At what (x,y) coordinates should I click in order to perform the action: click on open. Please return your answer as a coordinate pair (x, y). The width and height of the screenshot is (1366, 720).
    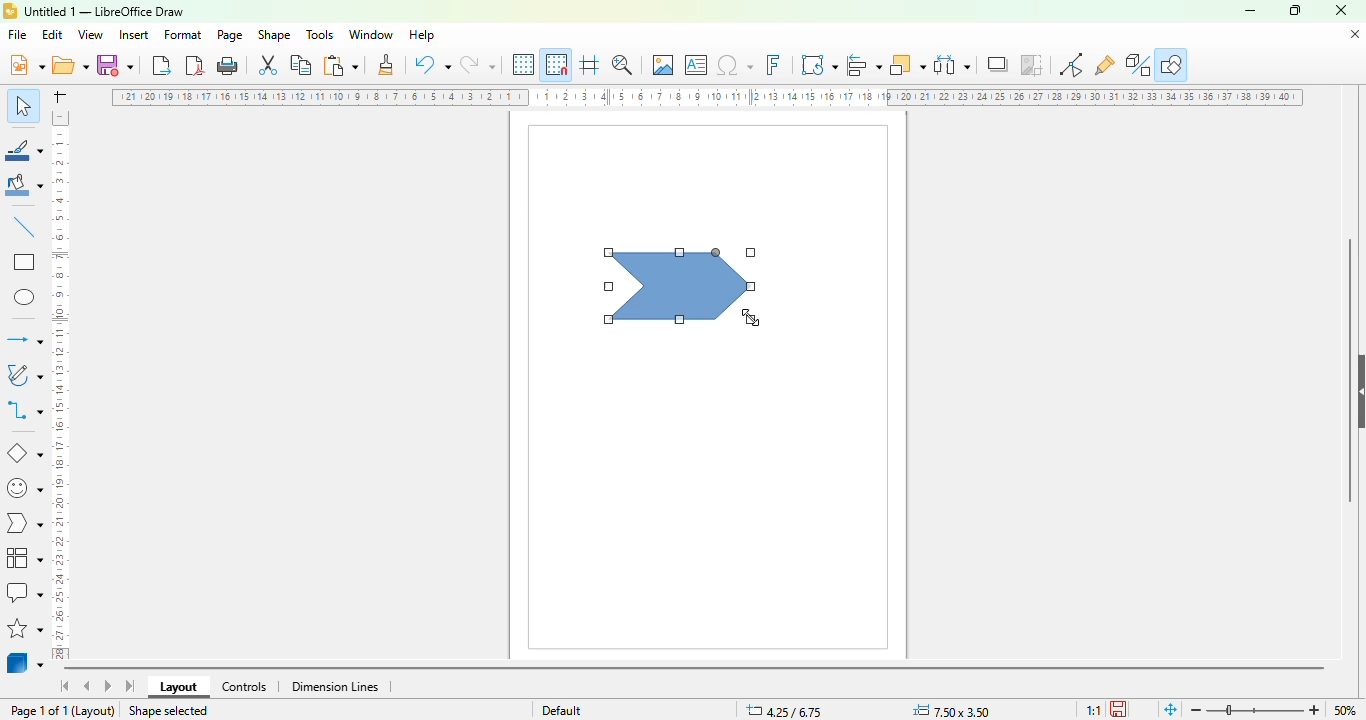
    Looking at the image, I should click on (70, 64).